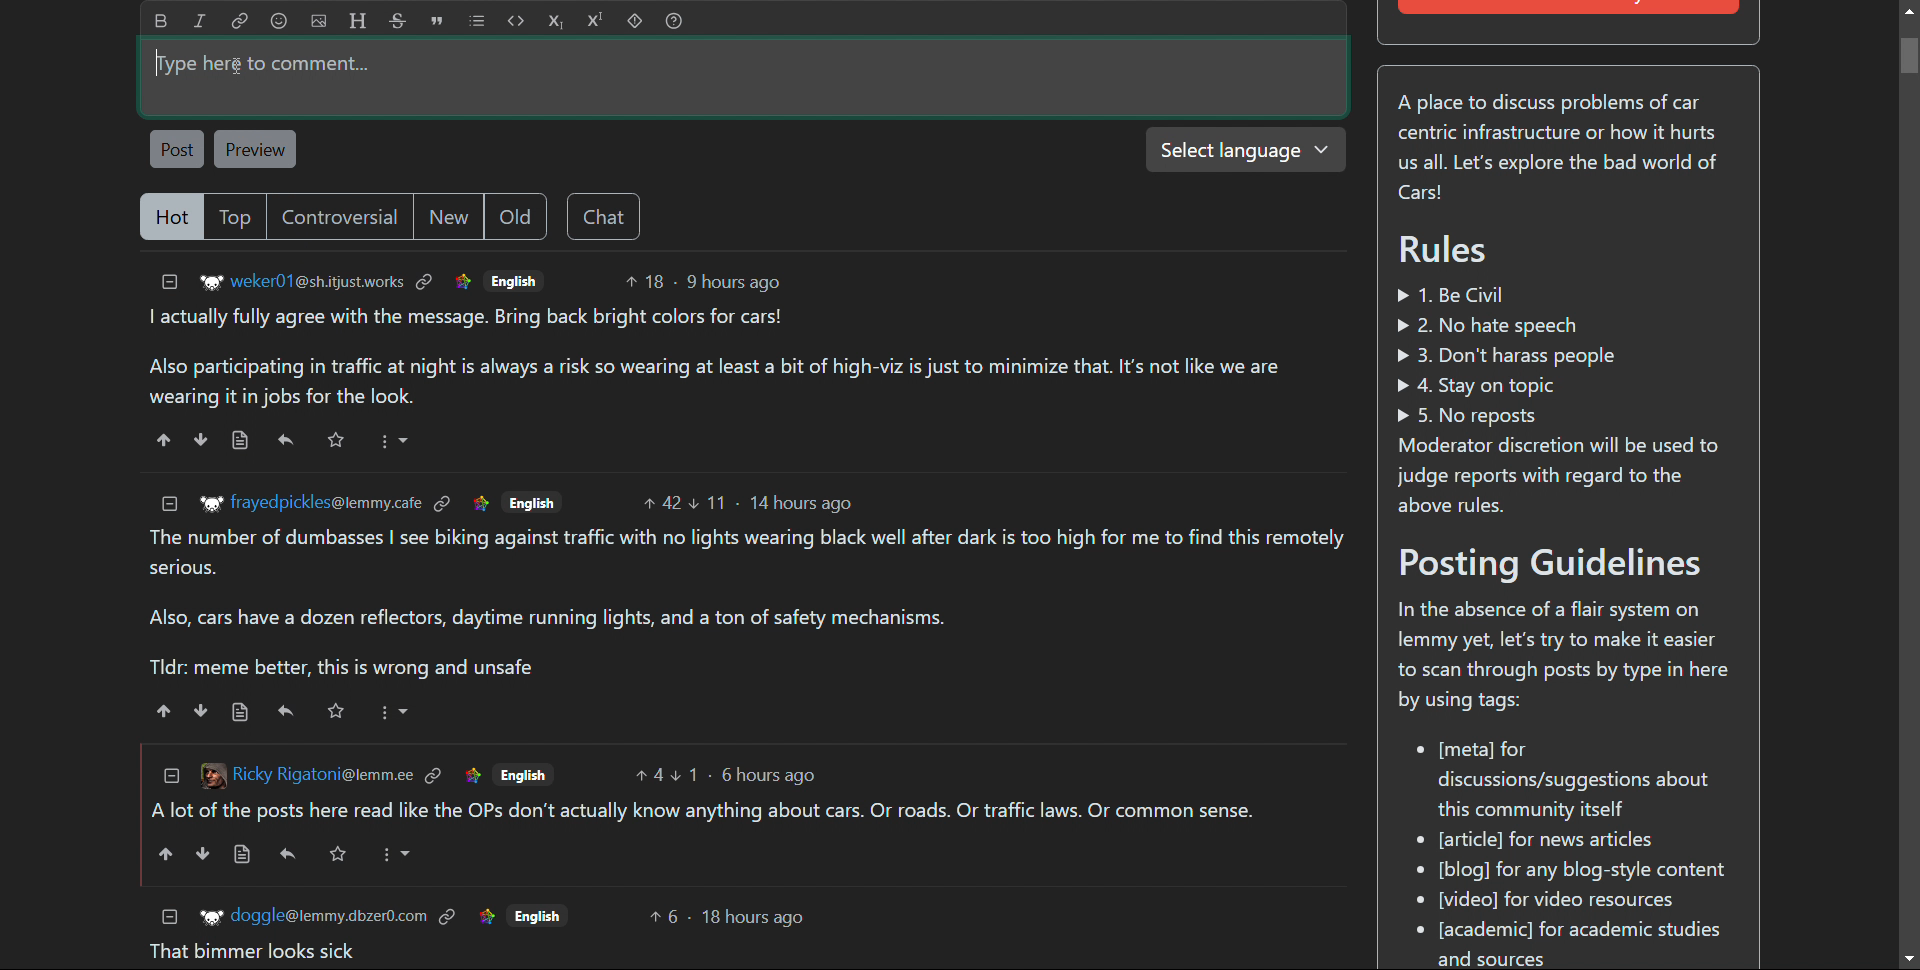  What do you see at coordinates (319, 21) in the screenshot?
I see `add image` at bounding box center [319, 21].